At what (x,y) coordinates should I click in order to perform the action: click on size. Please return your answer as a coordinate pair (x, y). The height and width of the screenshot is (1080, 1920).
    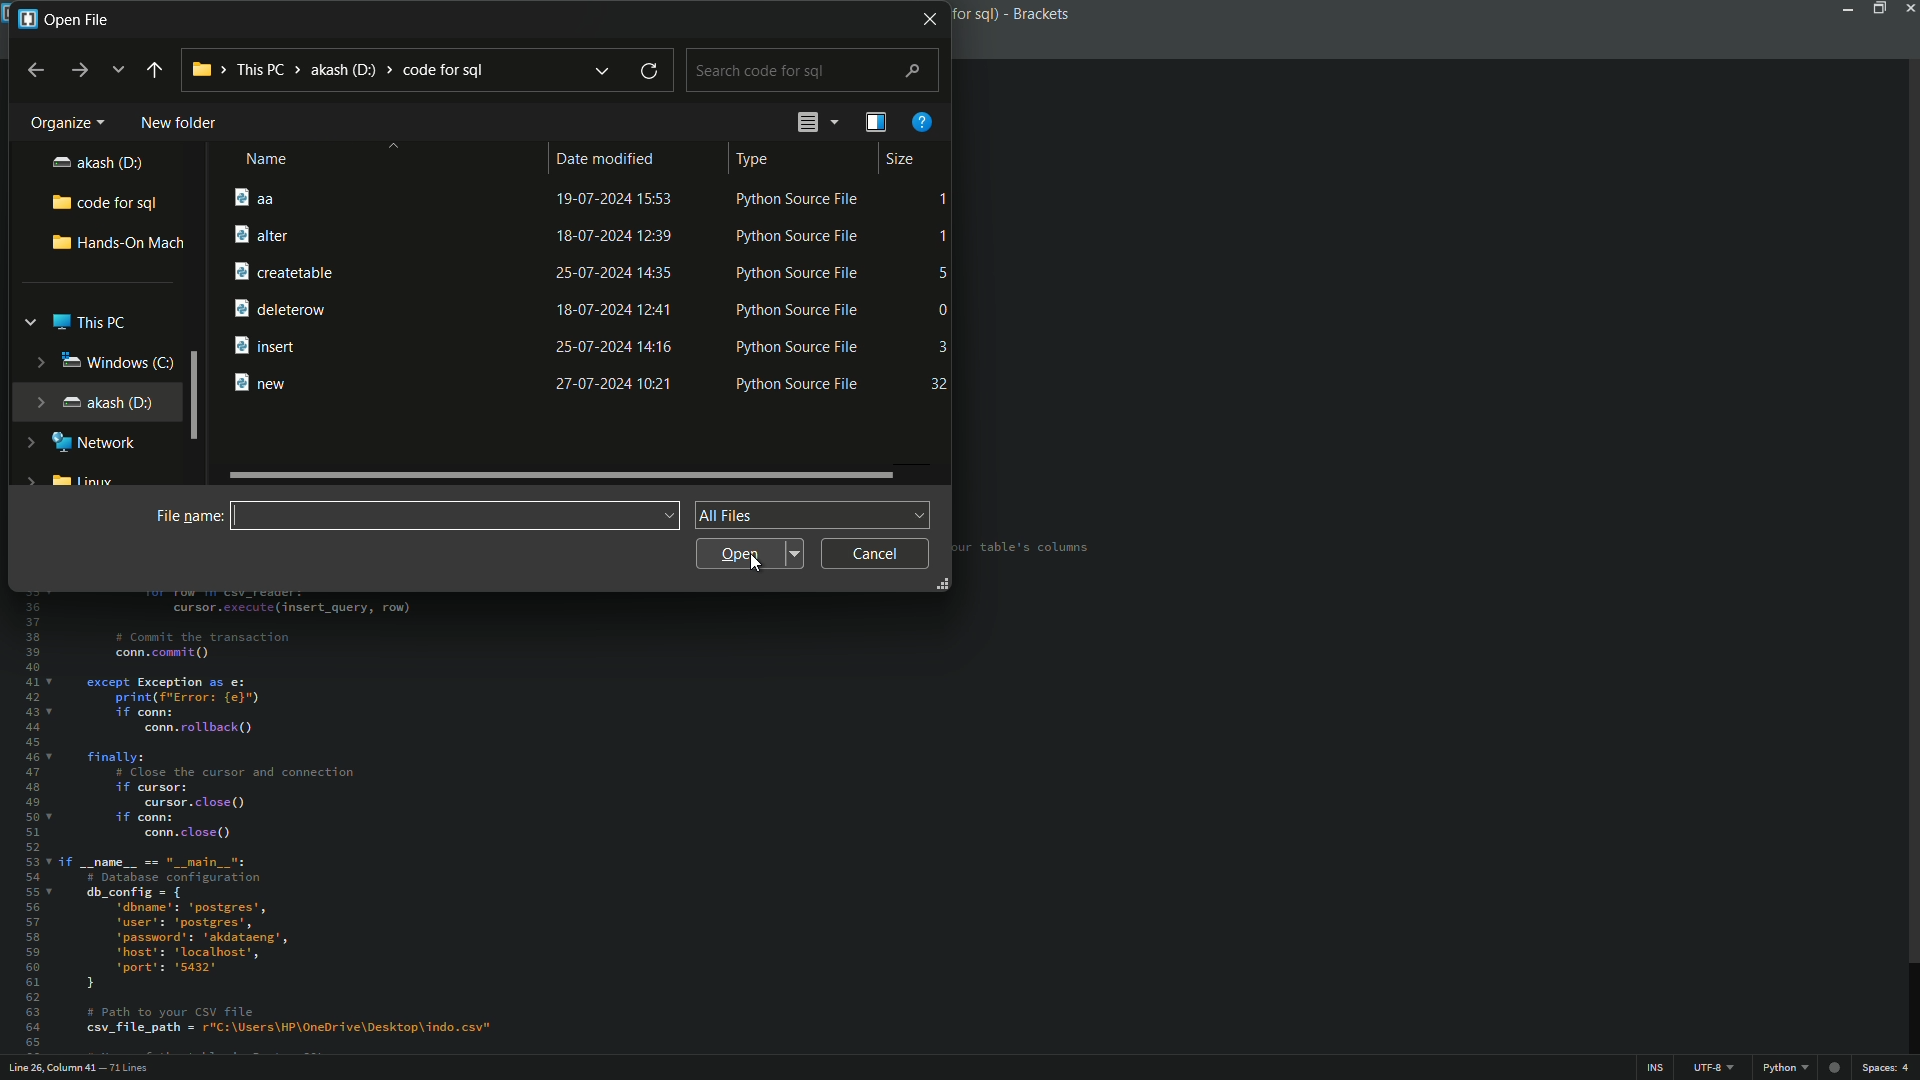
    Looking at the image, I should click on (899, 160).